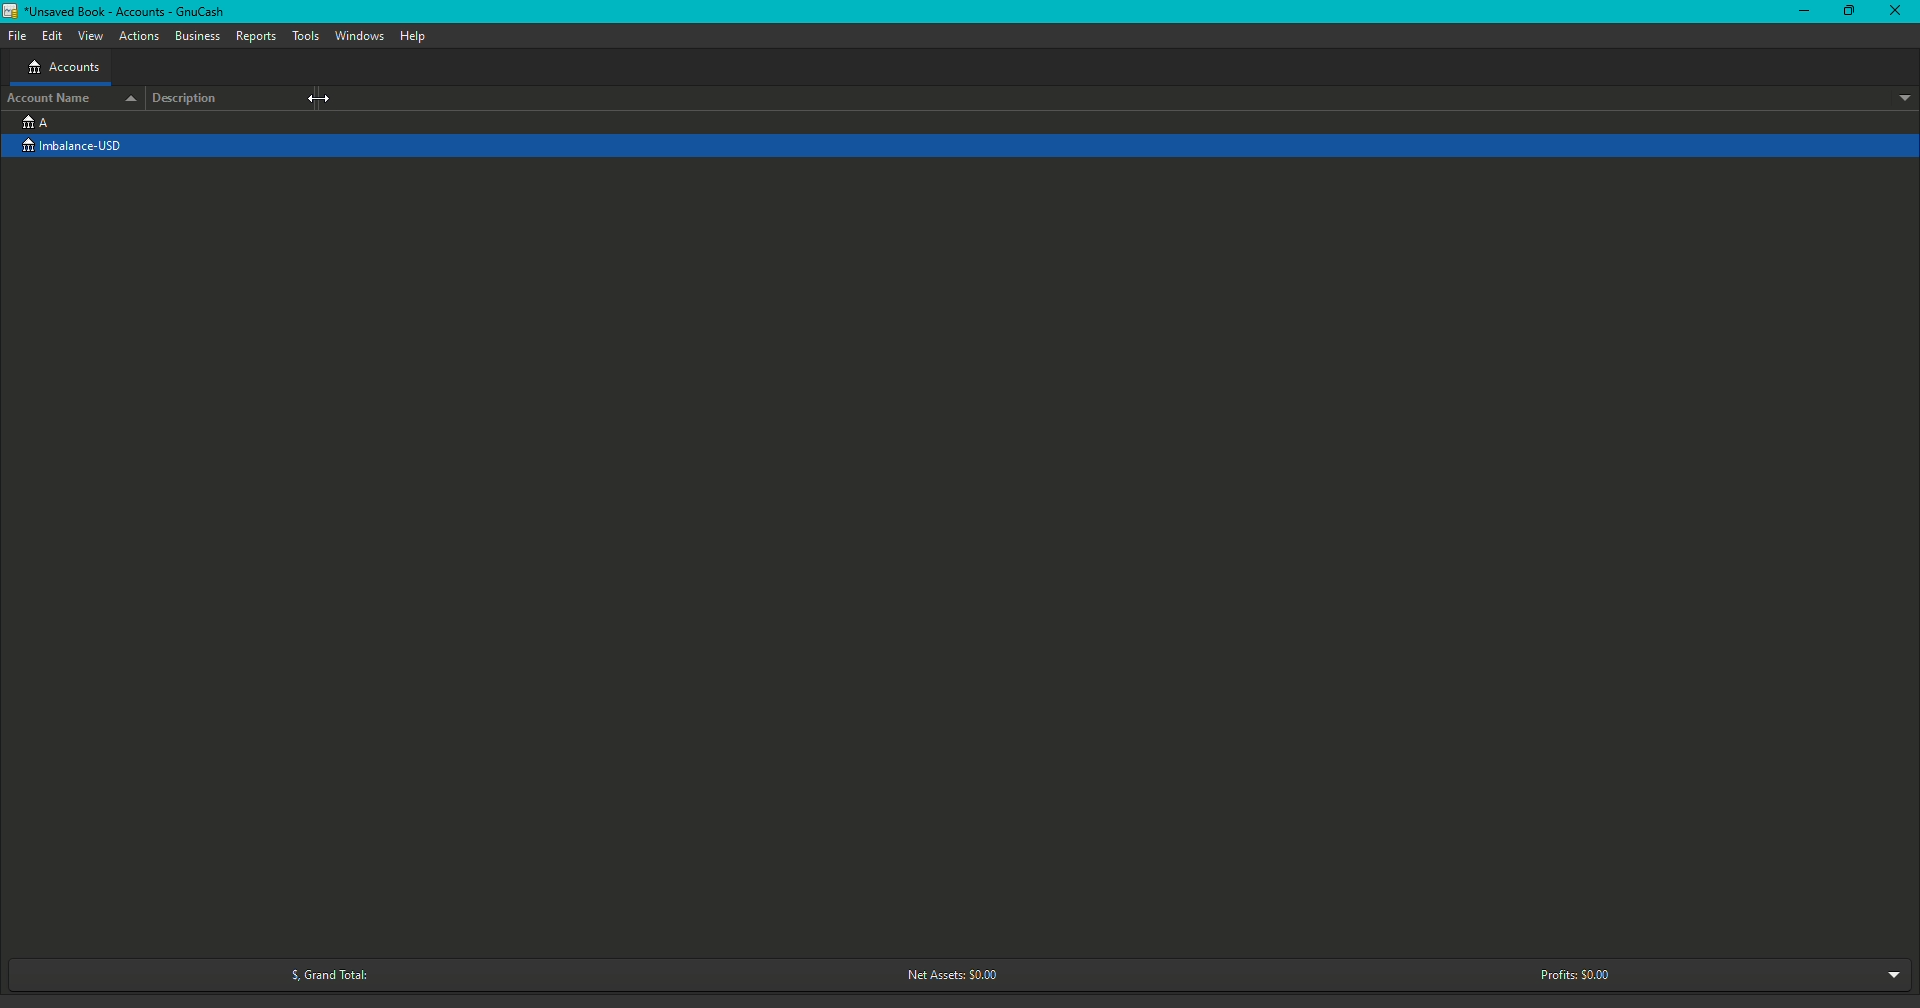 This screenshot has width=1920, height=1008. Describe the element at coordinates (947, 976) in the screenshot. I see `Net Assets` at that location.